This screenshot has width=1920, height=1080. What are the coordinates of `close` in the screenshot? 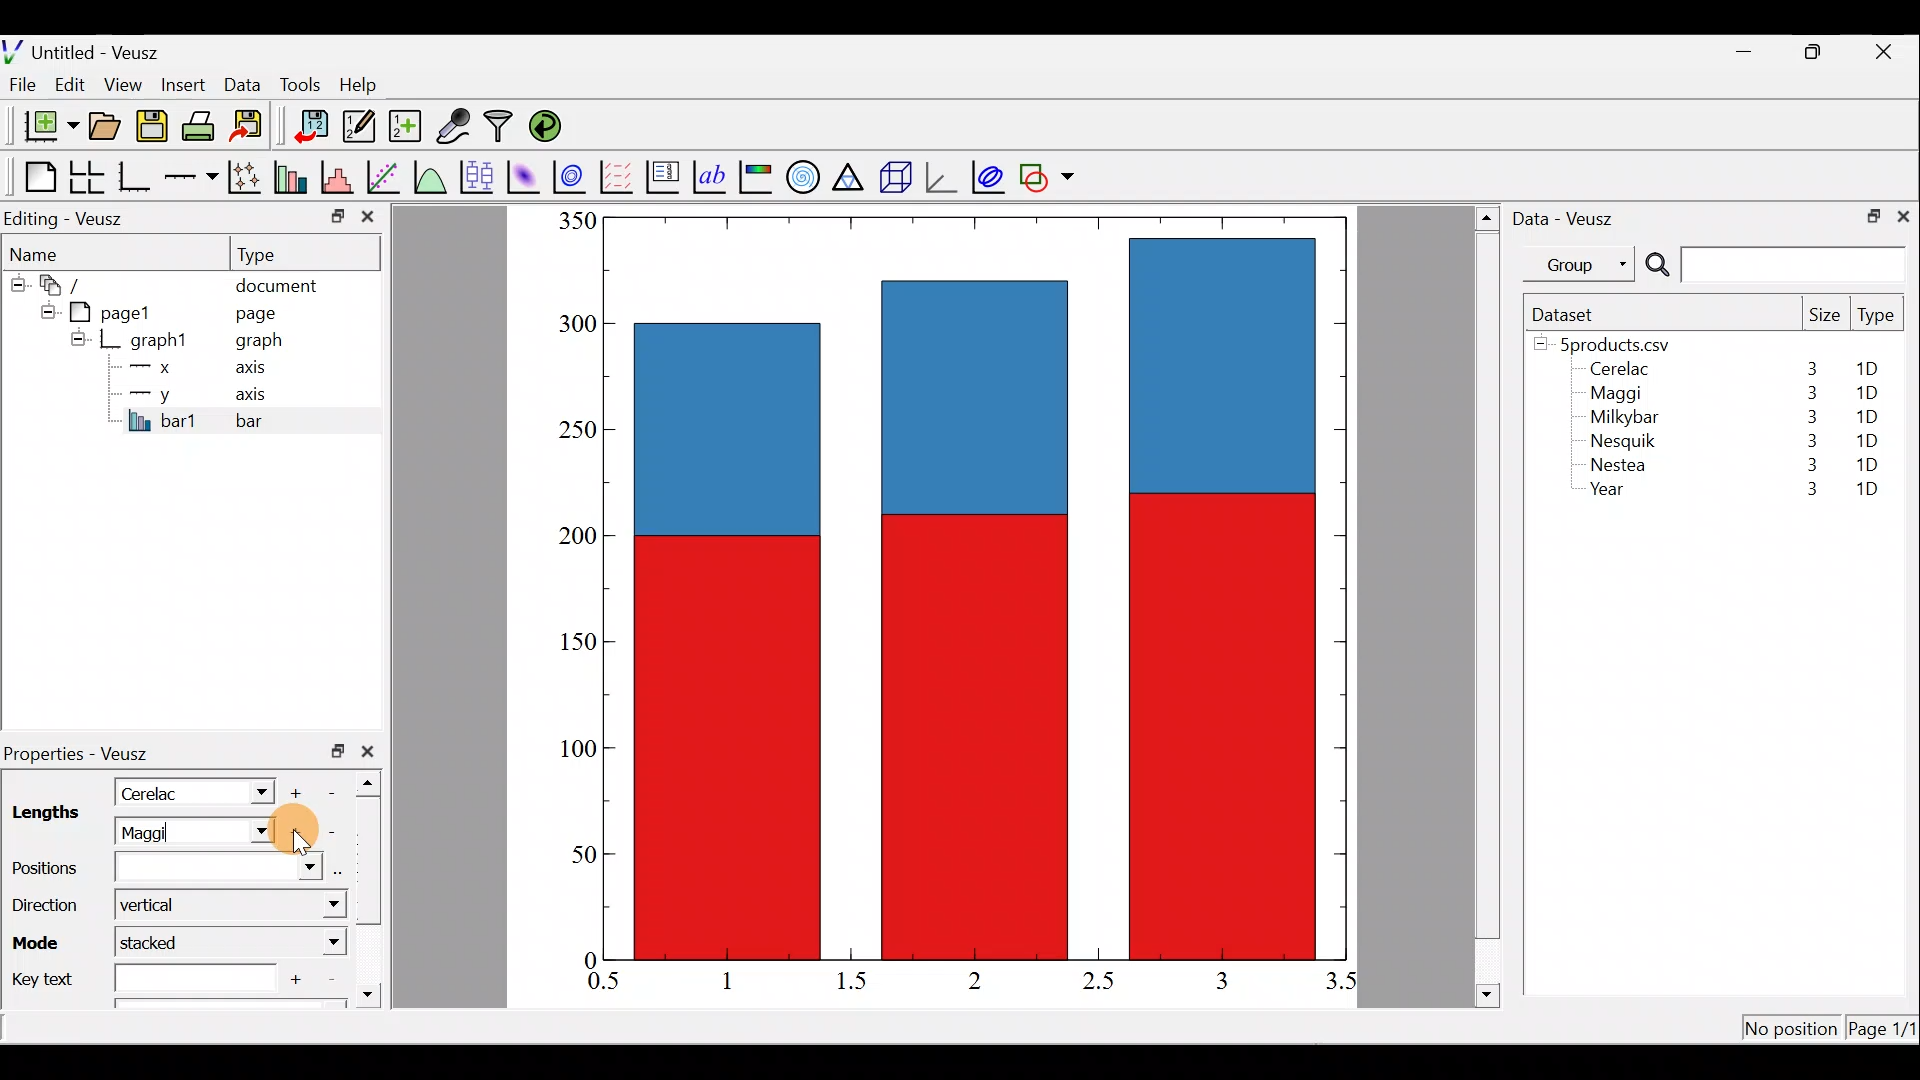 It's located at (1886, 52).